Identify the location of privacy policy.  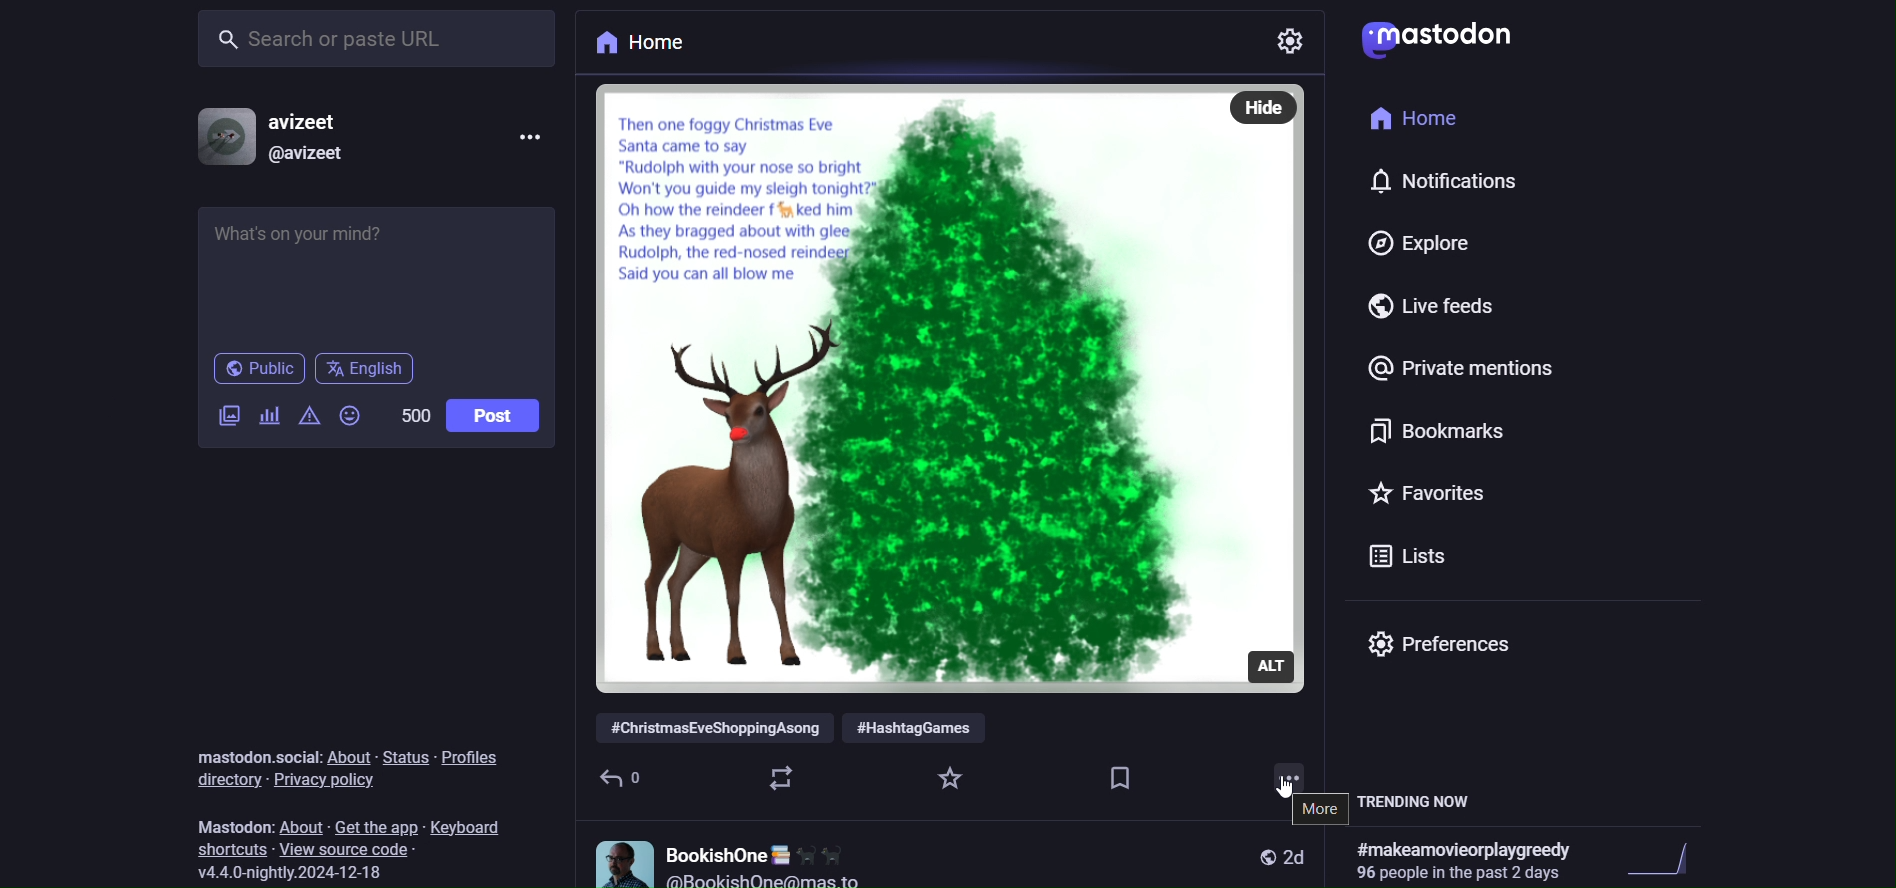
(328, 787).